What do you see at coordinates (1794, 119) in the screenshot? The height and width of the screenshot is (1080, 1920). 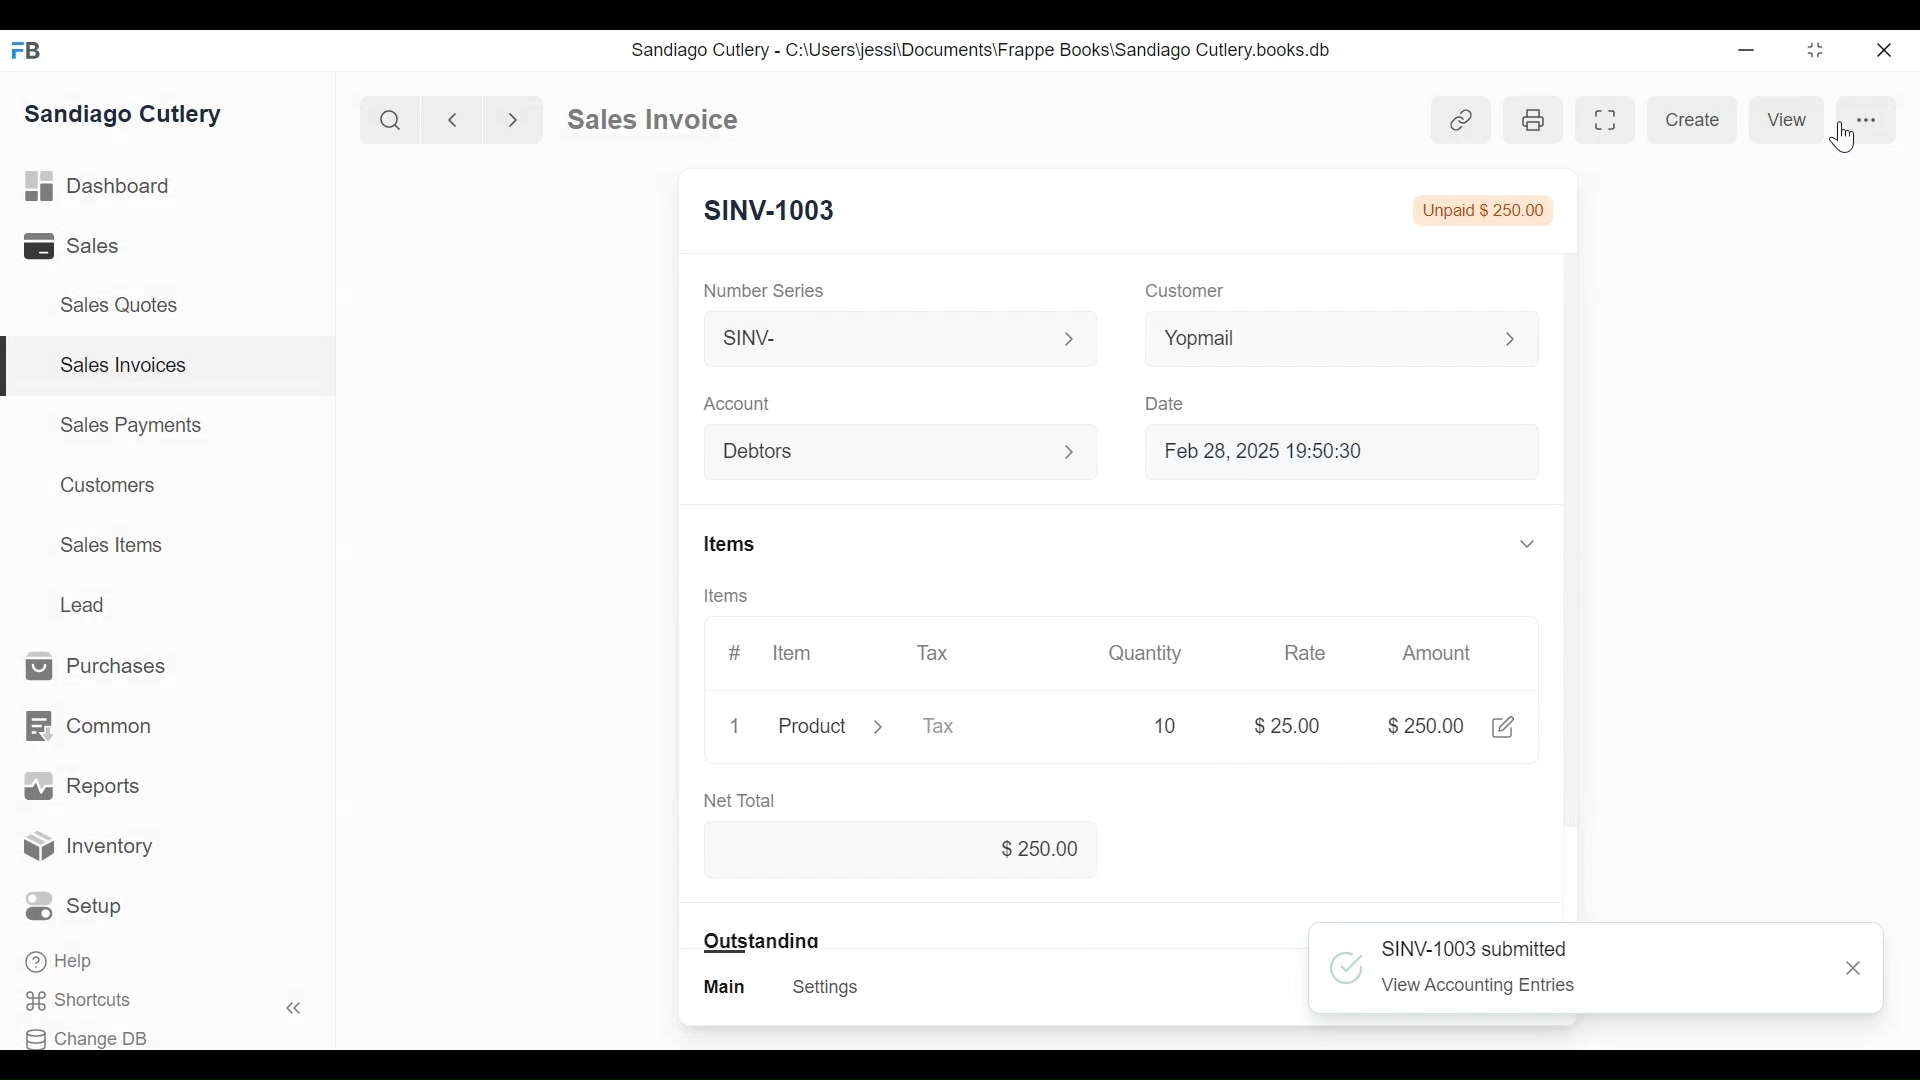 I see `view` at bounding box center [1794, 119].